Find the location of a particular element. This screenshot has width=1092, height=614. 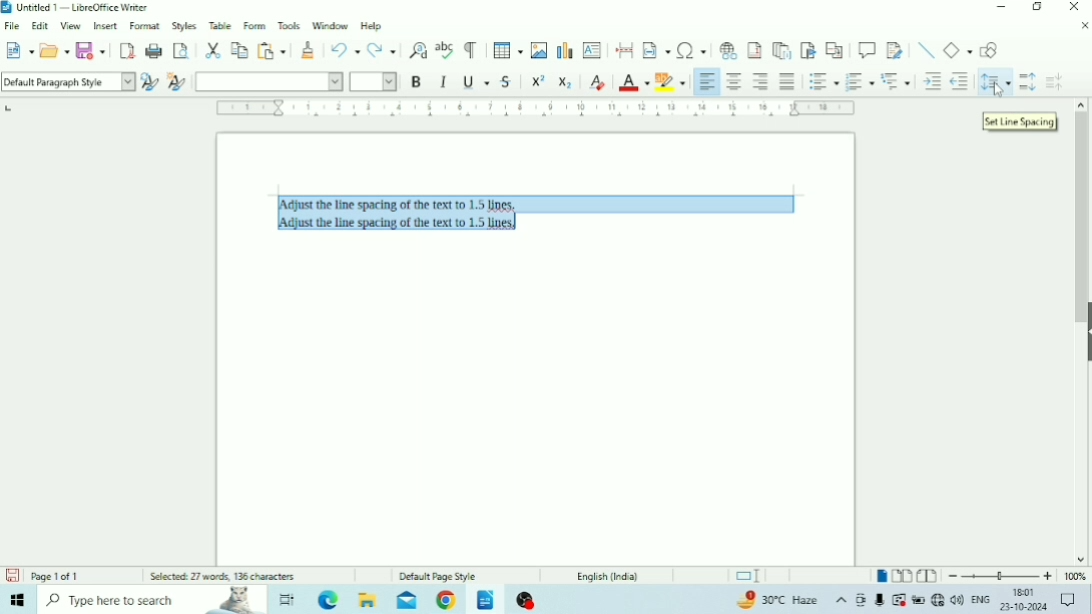

Cut is located at coordinates (212, 50).